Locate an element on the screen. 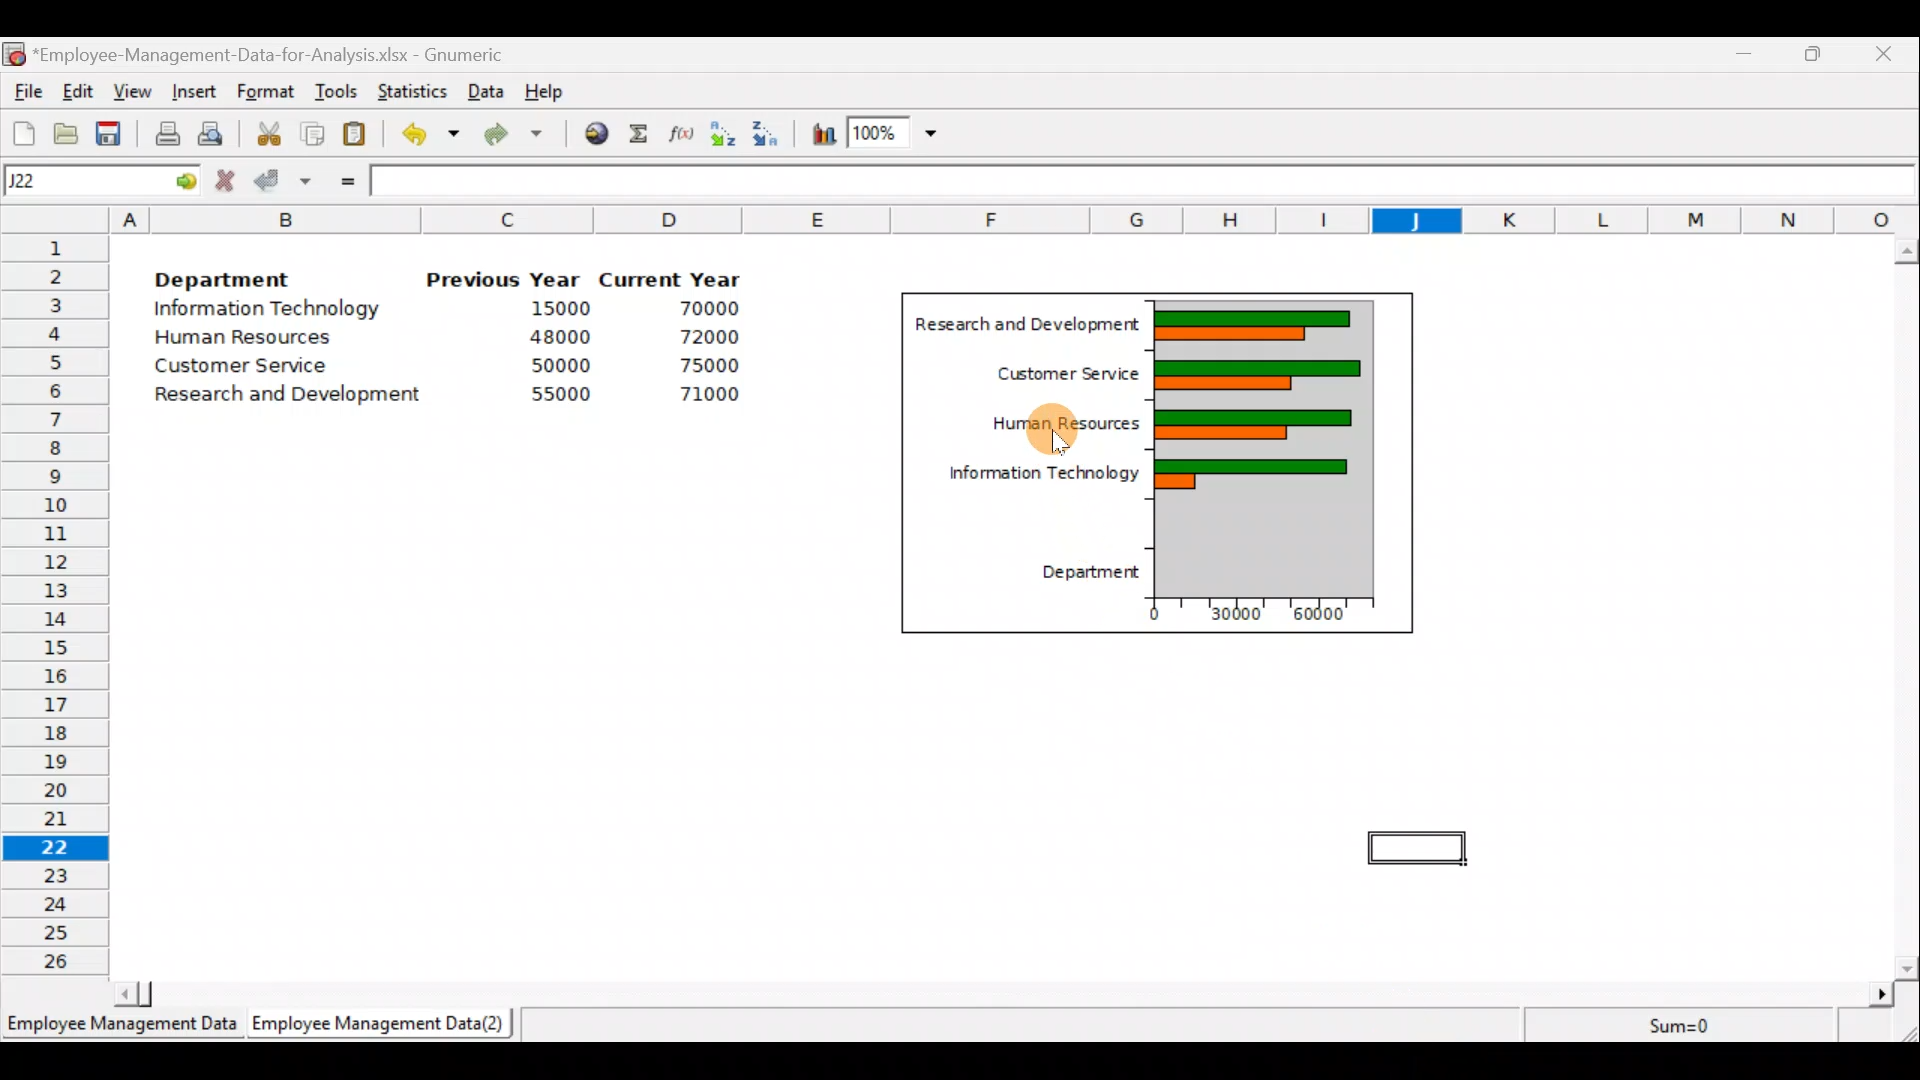  Scroll bar is located at coordinates (996, 993).